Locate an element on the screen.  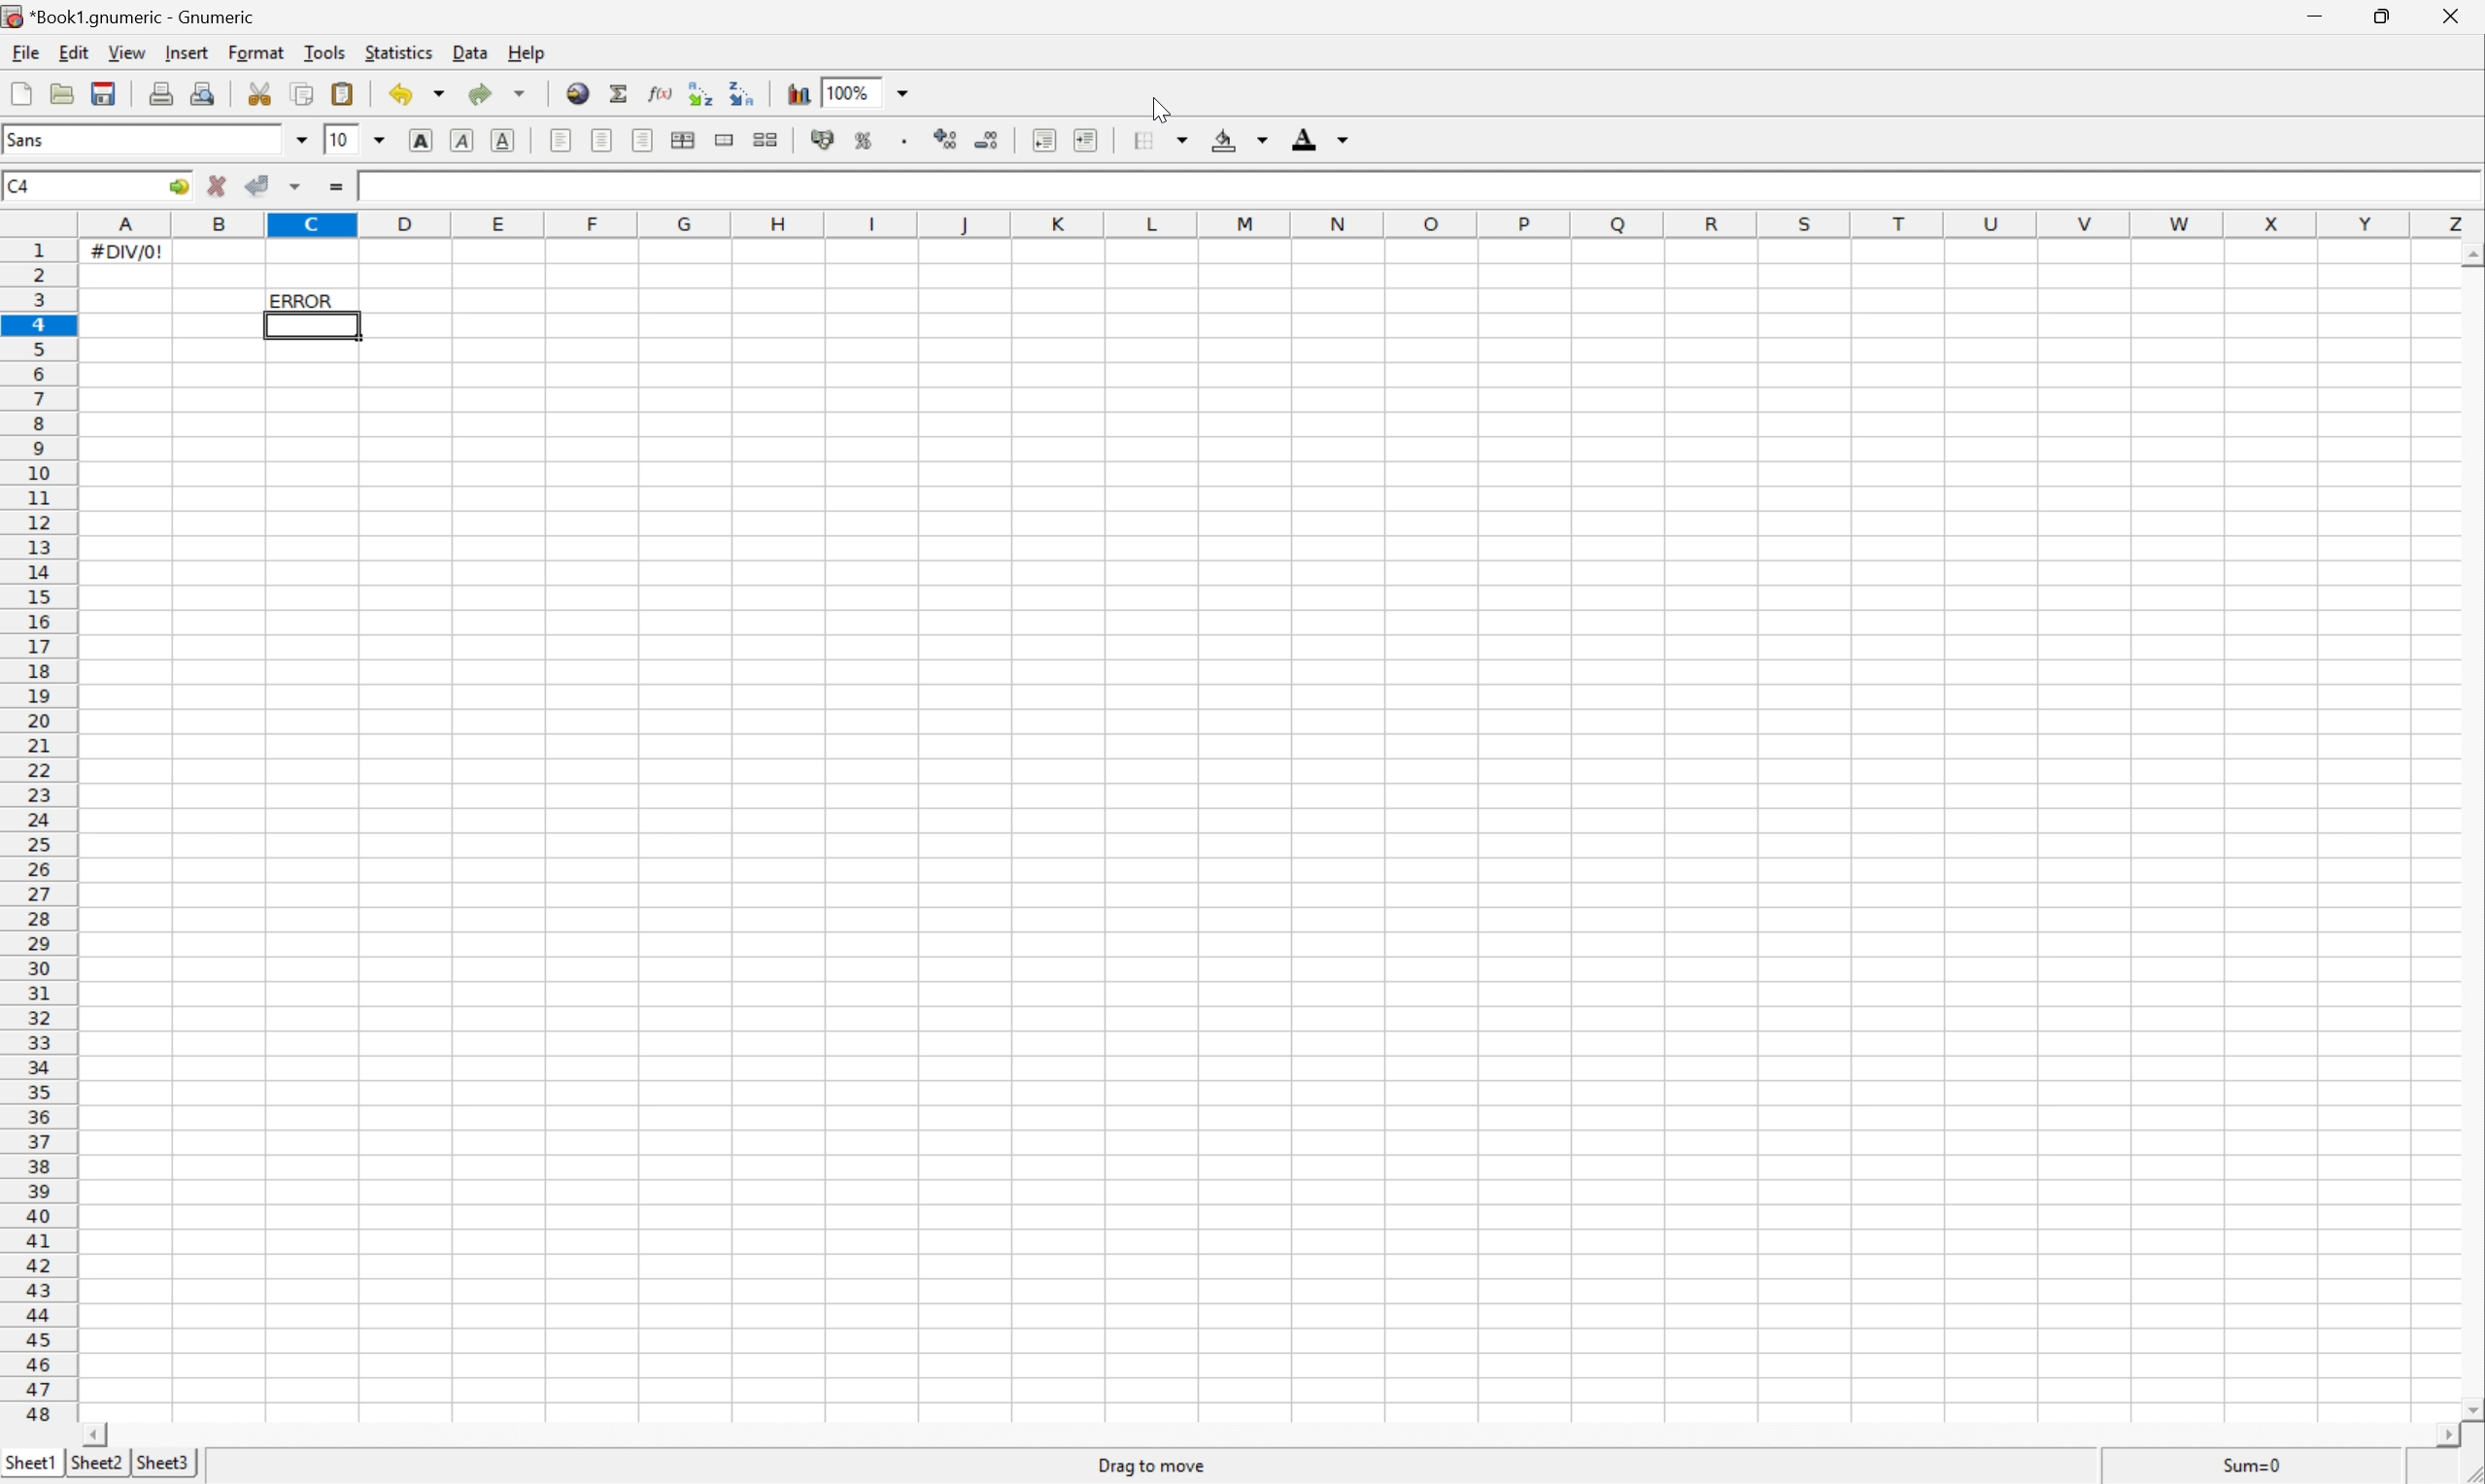
Sum=#DIV/0! is located at coordinates (2249, 1462).